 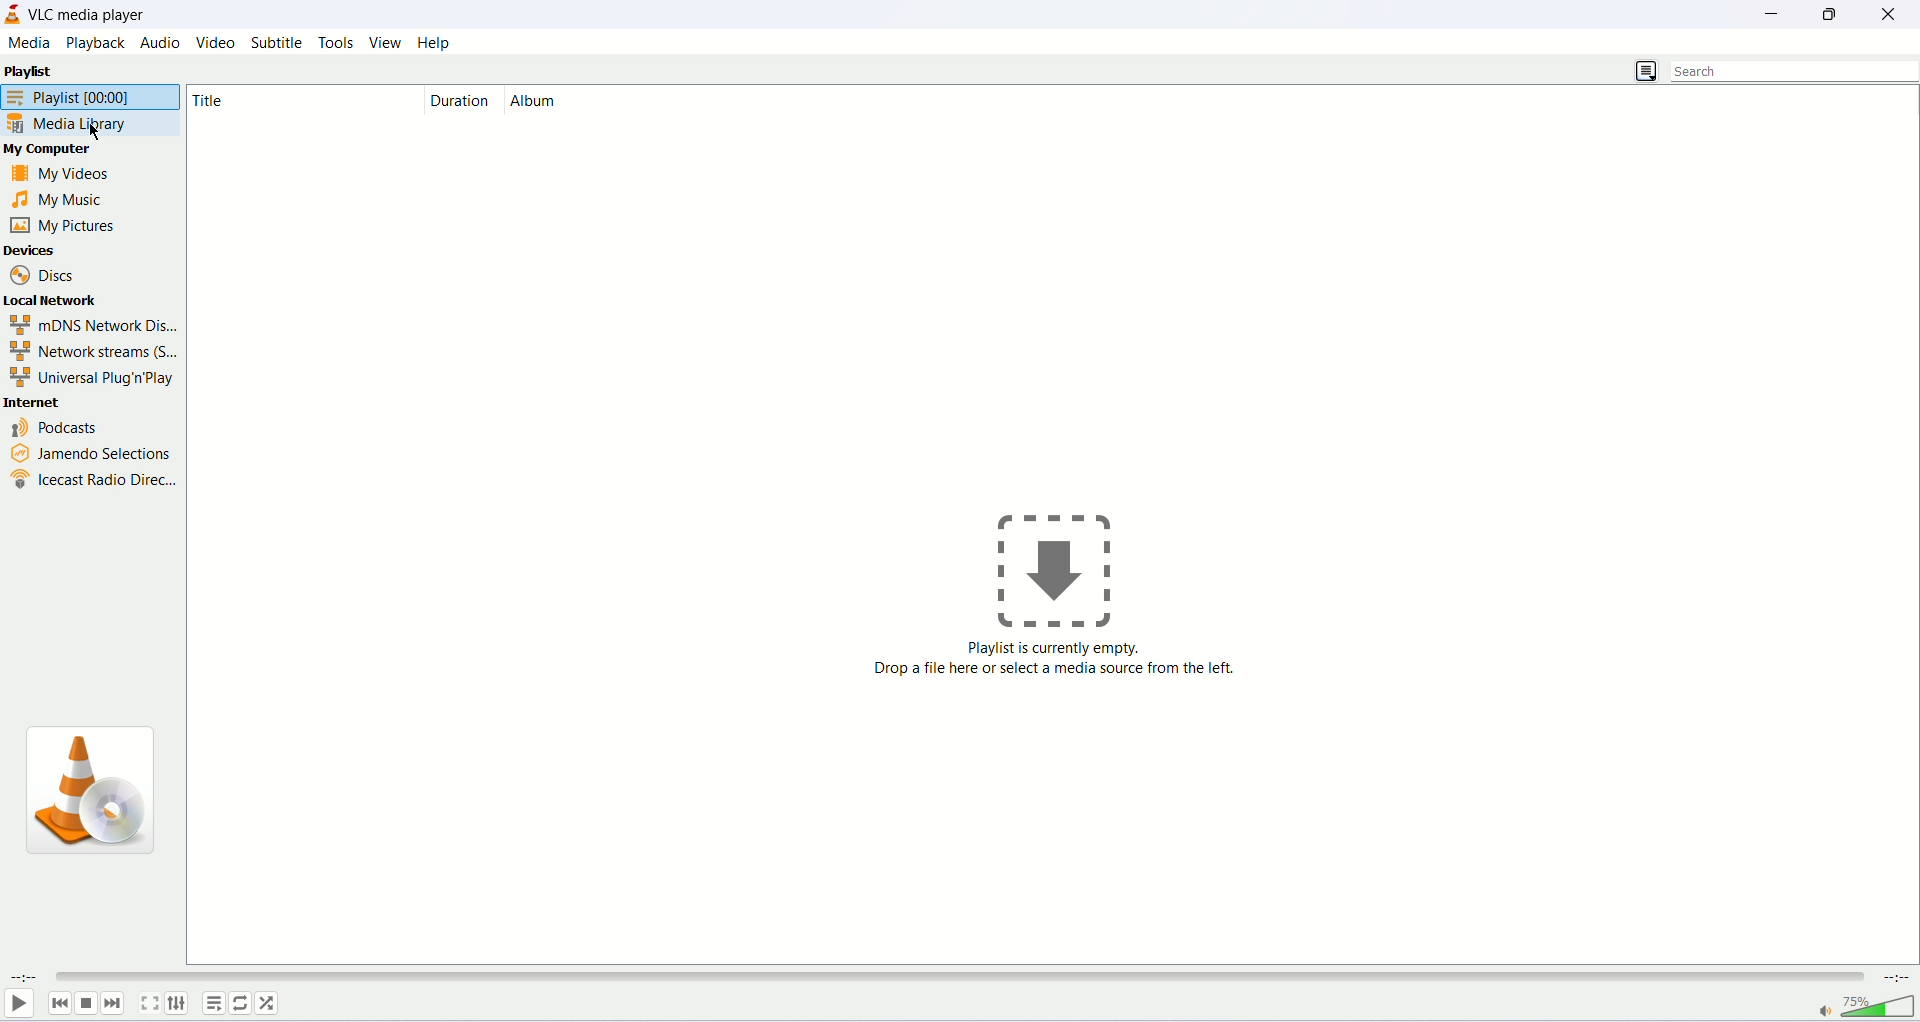 What do you see at coordinates (385, 42) in the screenshot?
I see `view` at bounding box center [385, 42].